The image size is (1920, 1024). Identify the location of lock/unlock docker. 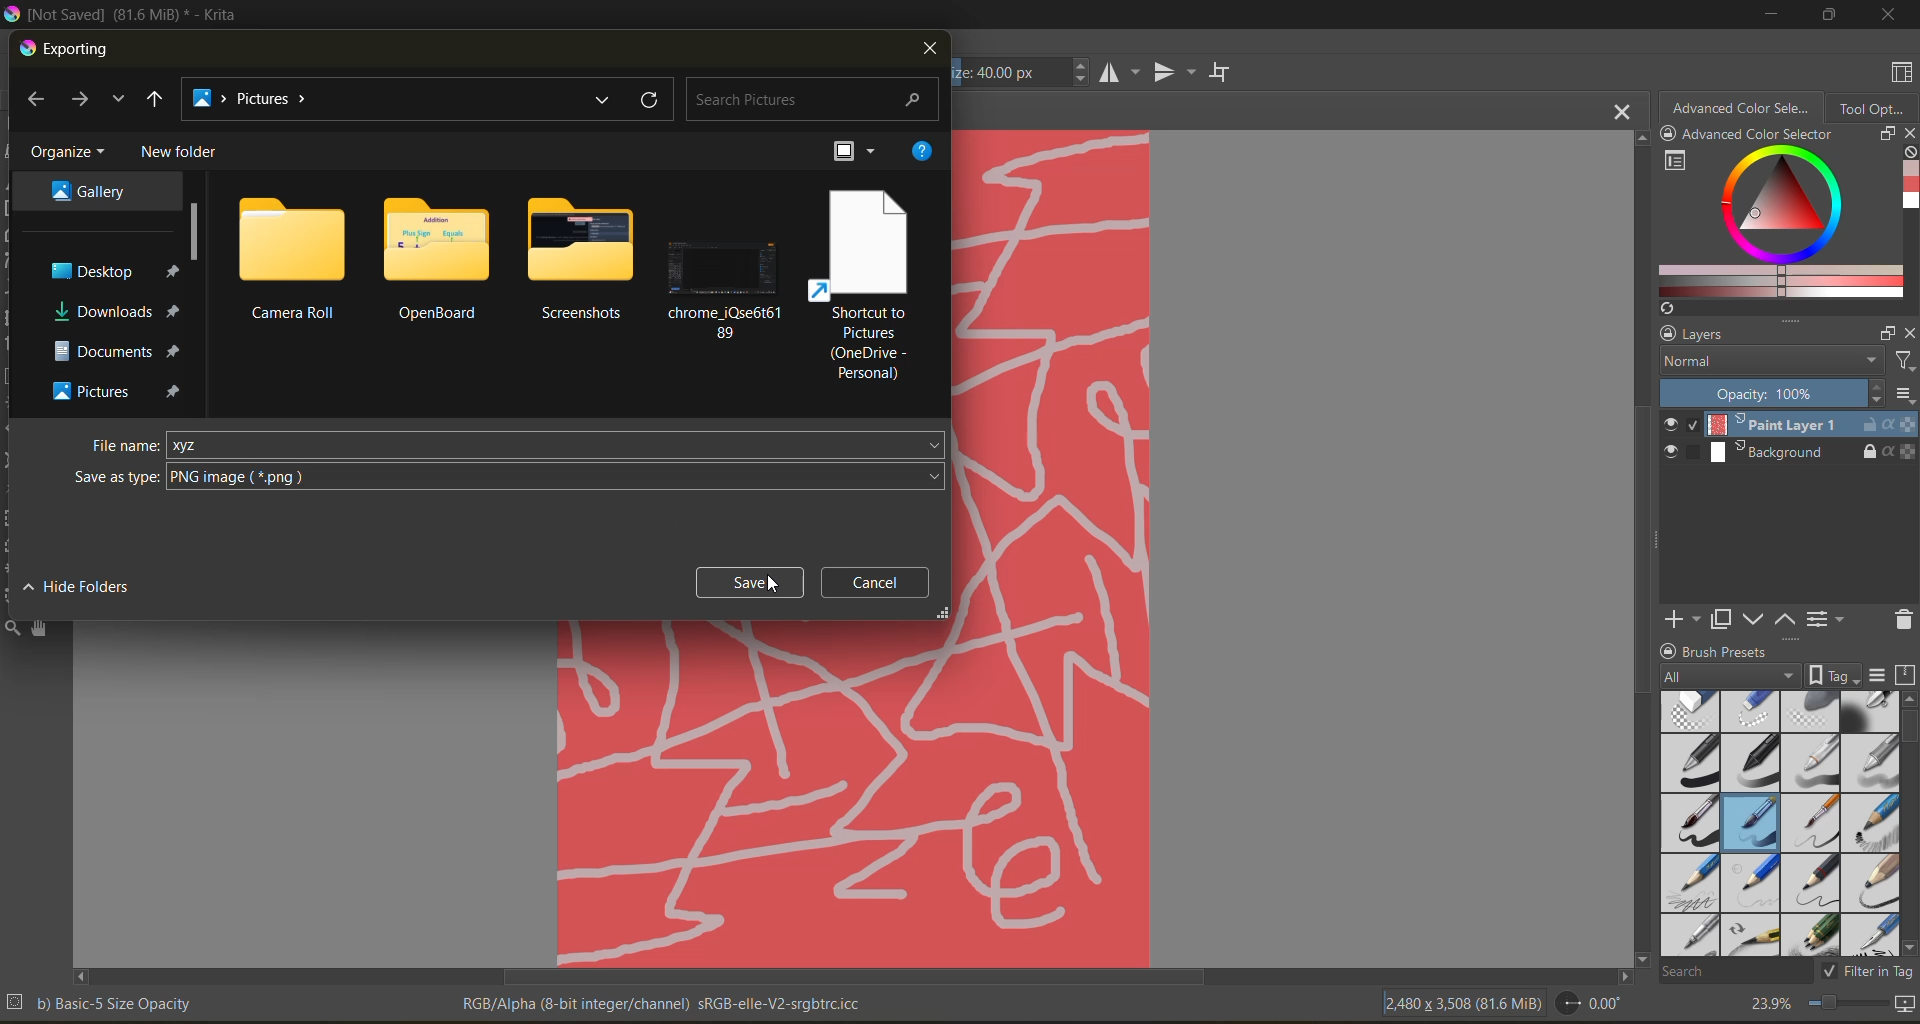
(1673, 136).